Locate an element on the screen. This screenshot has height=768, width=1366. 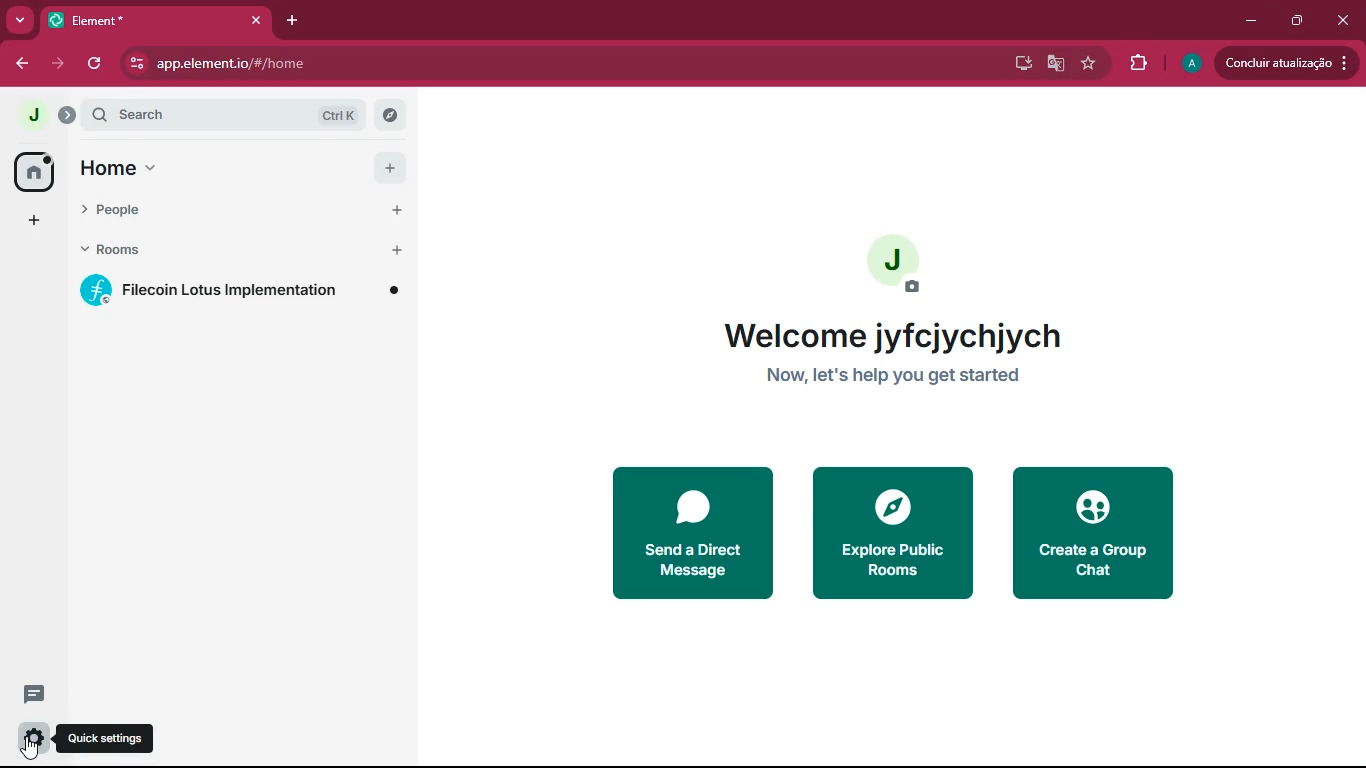
forward is located at coordinates (58, 62).